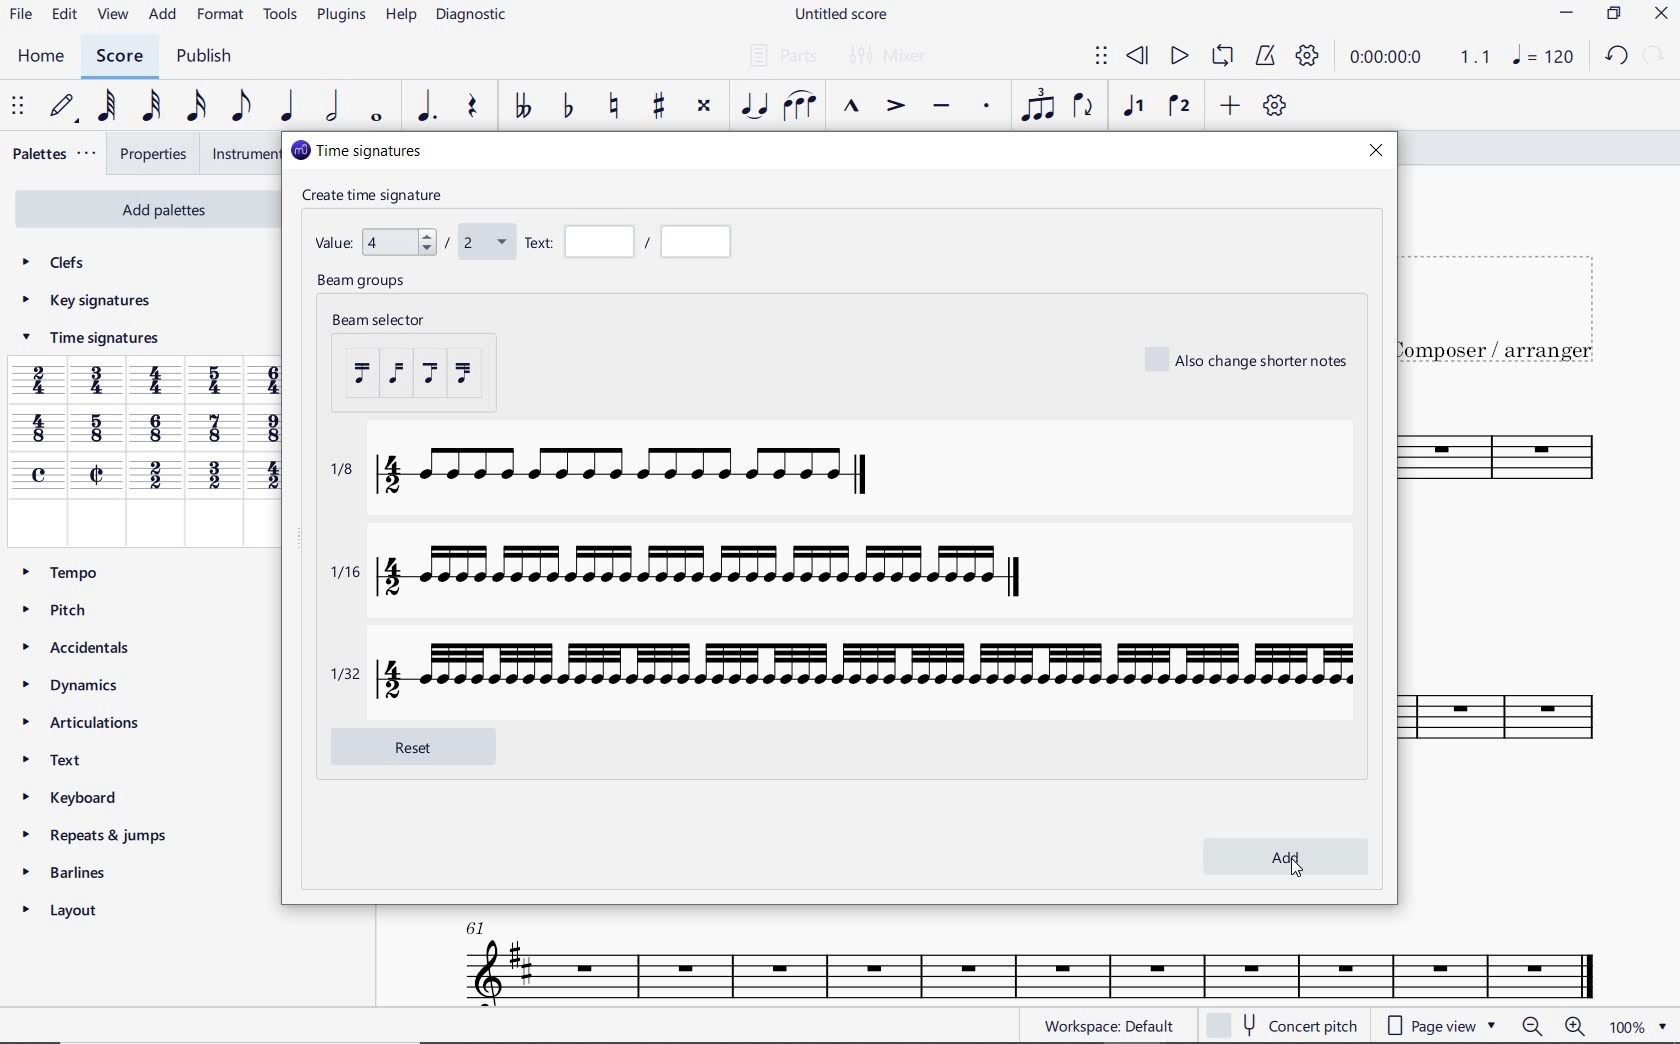  Describe the element at coordinates (193, 107) in the screenshot. I see `16TH NOTE` at that location.